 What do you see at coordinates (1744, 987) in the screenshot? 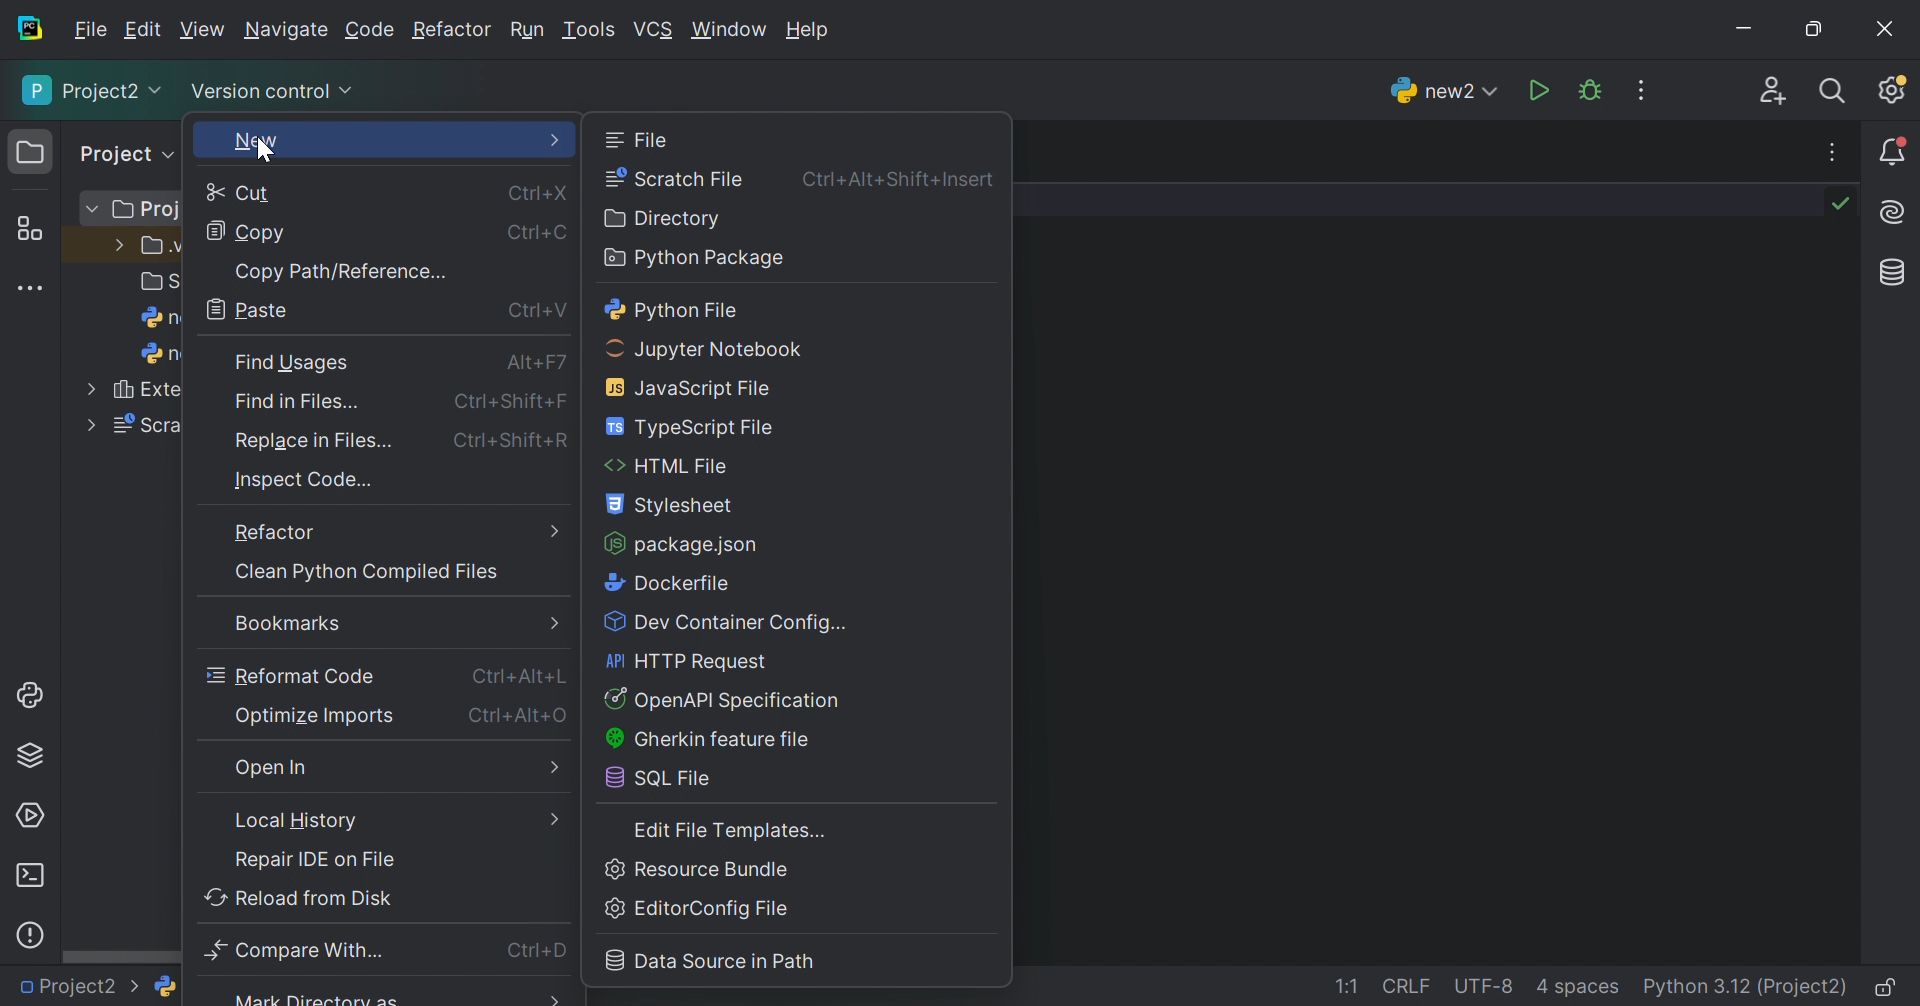
I see `Python 3.12 (Project2)` at bounding box center [1744, 987].